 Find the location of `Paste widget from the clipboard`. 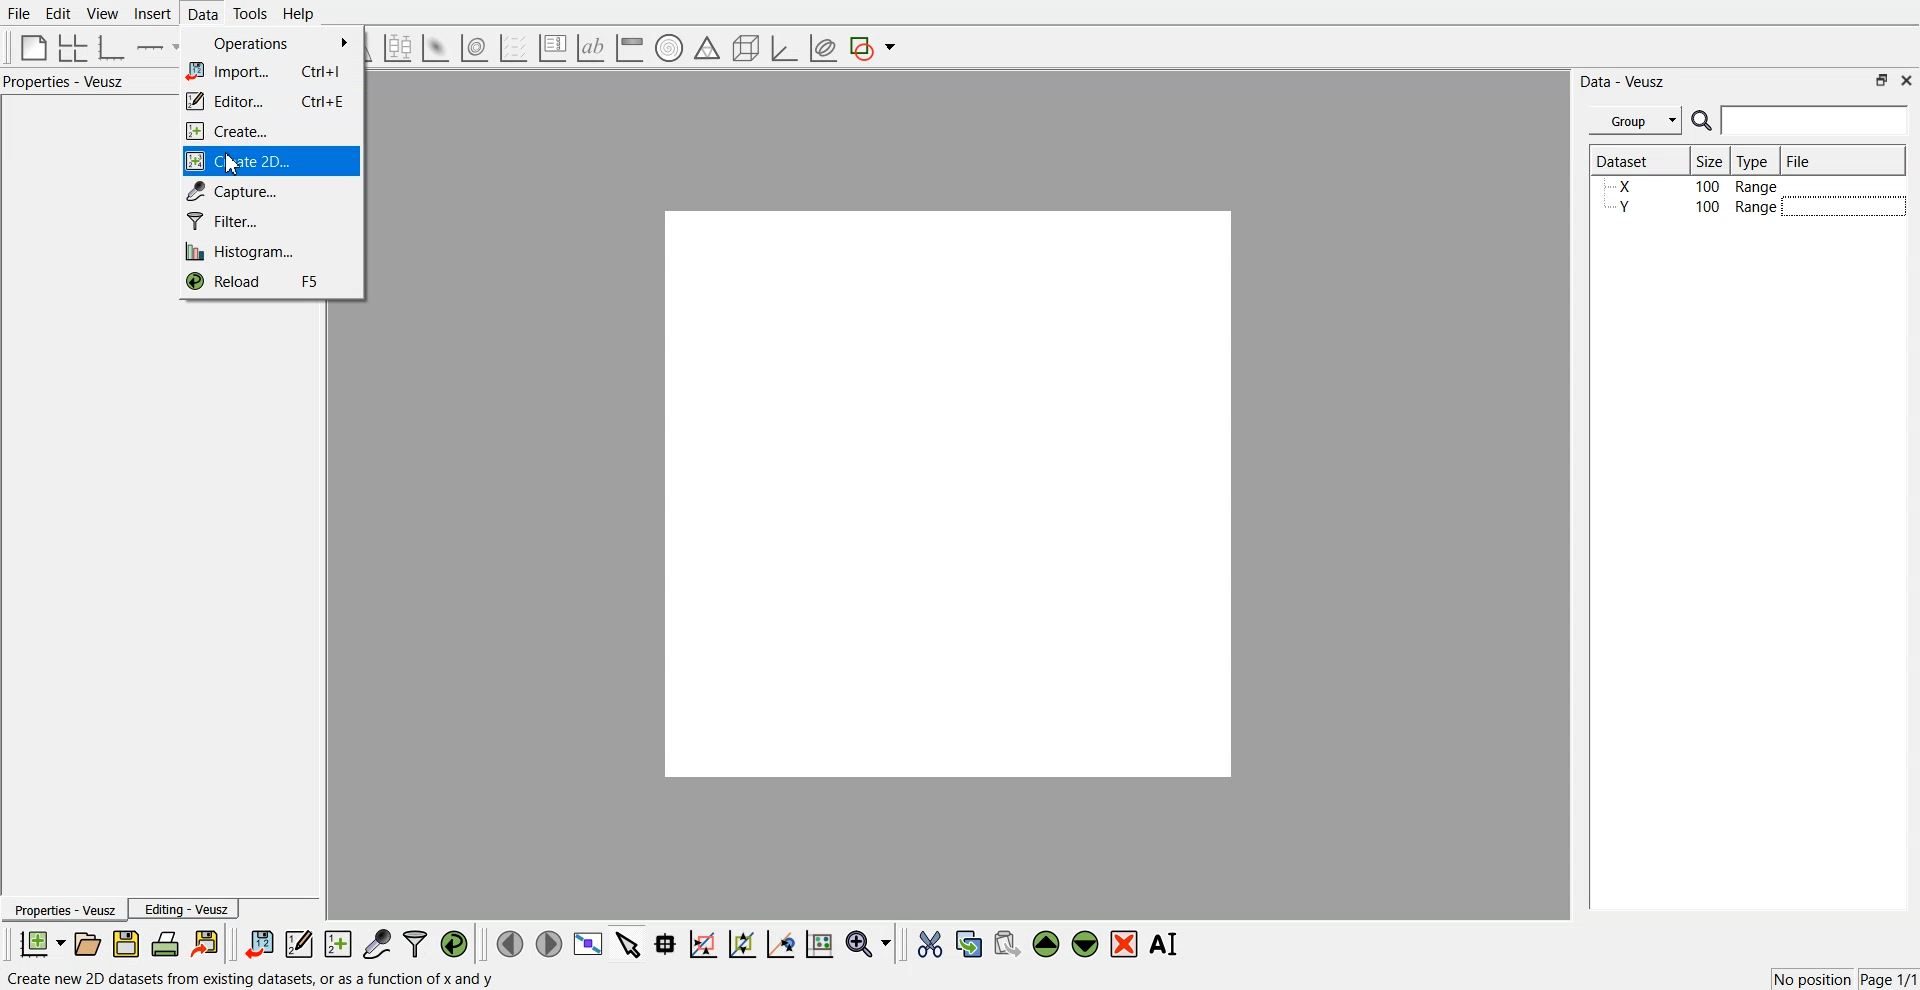

Paste widget from the clipboard is located at coordinates (1007, 942).